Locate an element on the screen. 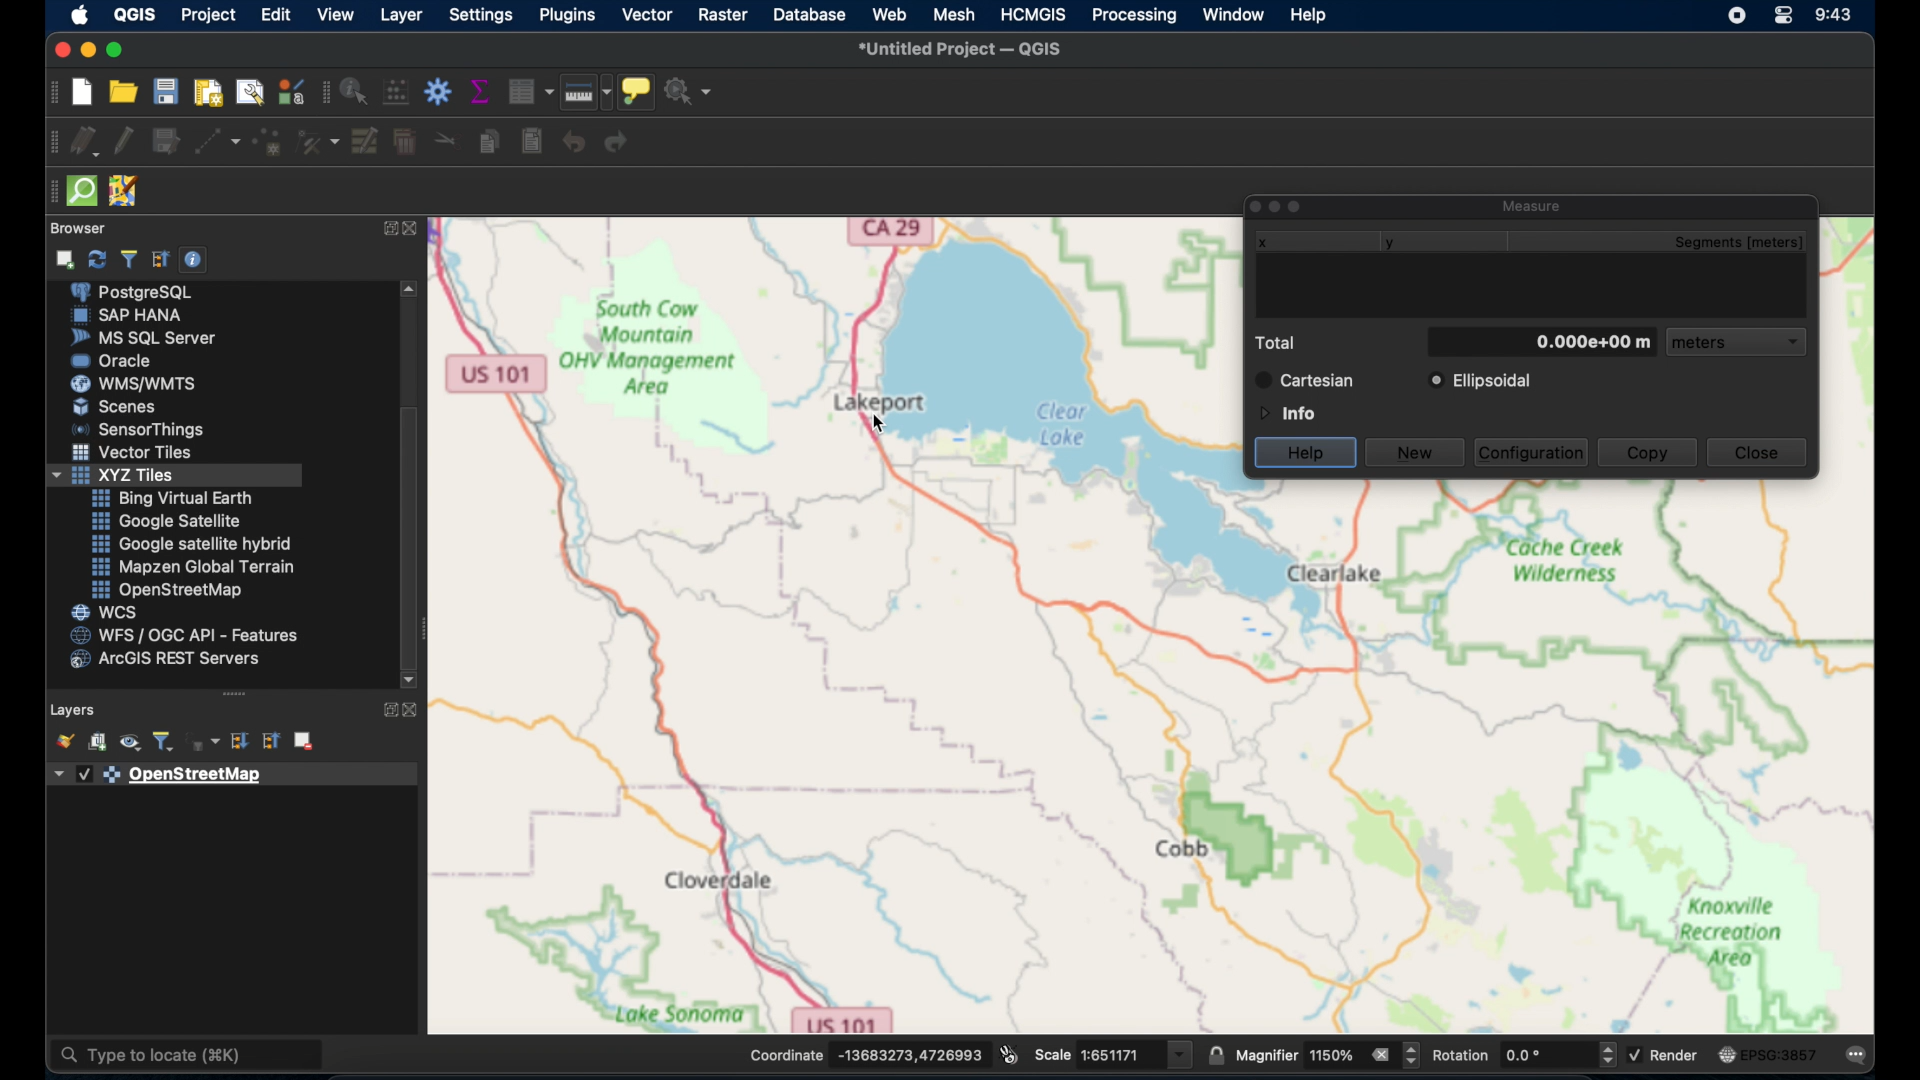  scroll box is located at coordinates (411, 533).